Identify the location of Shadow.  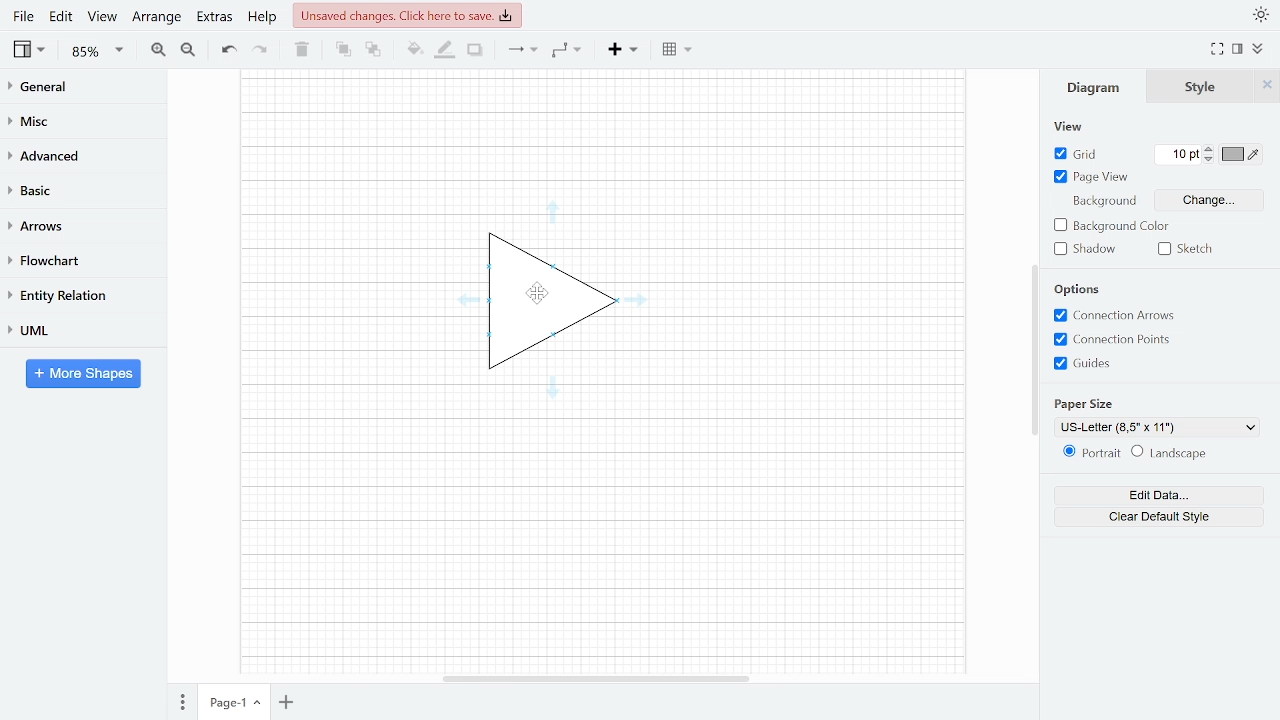
(475, 50).